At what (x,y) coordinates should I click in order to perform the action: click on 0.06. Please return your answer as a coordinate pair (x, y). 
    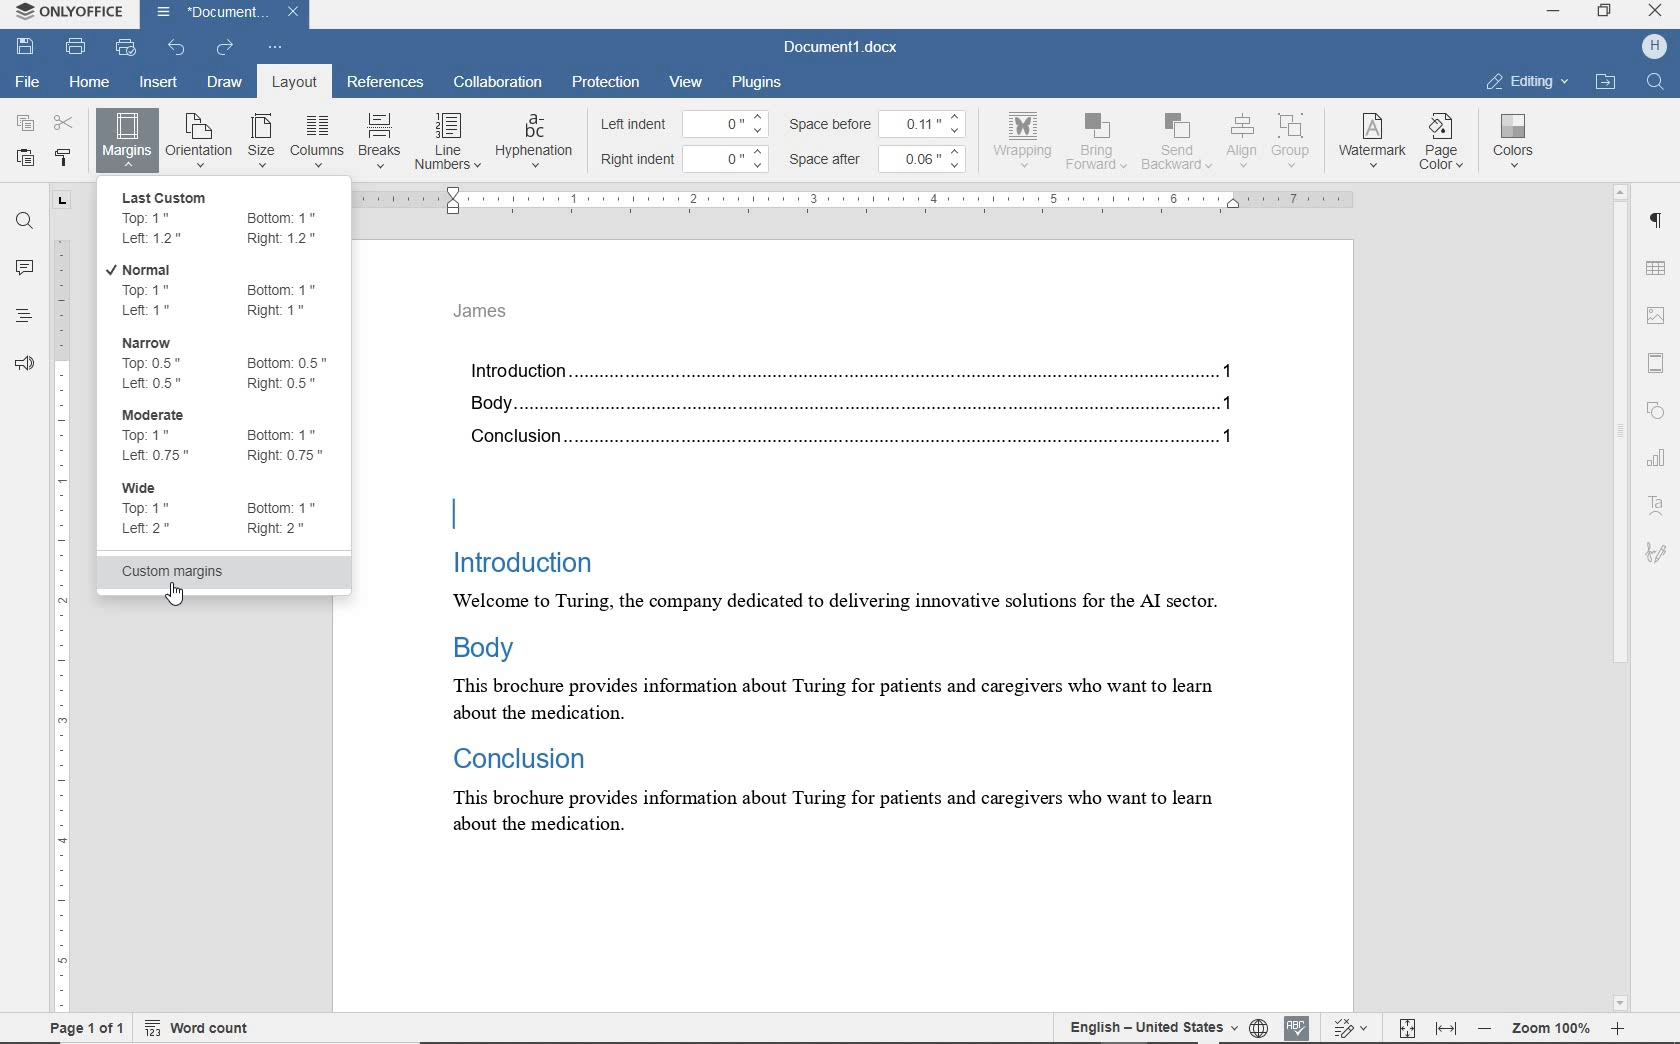
    Looking at the image, I should click on (927, 158).